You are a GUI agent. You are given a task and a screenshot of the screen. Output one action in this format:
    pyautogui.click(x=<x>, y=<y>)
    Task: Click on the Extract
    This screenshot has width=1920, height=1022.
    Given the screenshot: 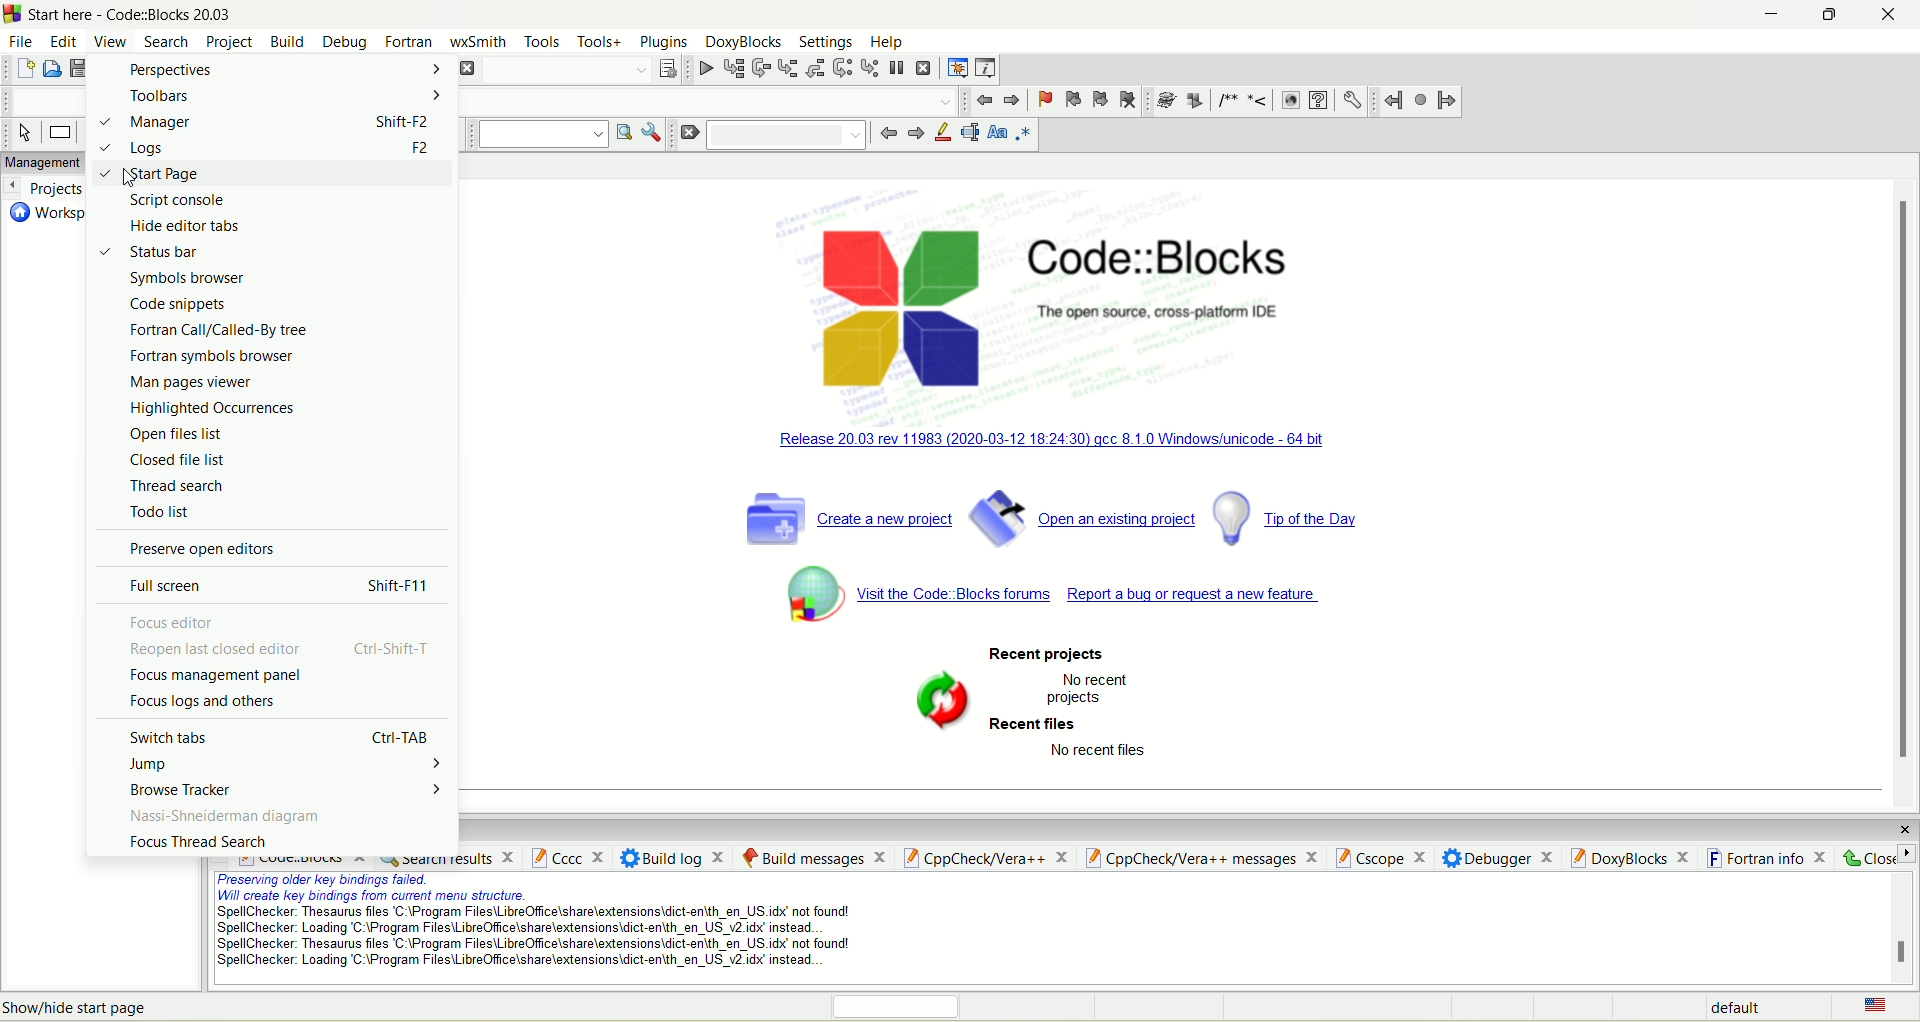 What is the action you would take?
    pyautogui.click(x=1193, y=101)
    